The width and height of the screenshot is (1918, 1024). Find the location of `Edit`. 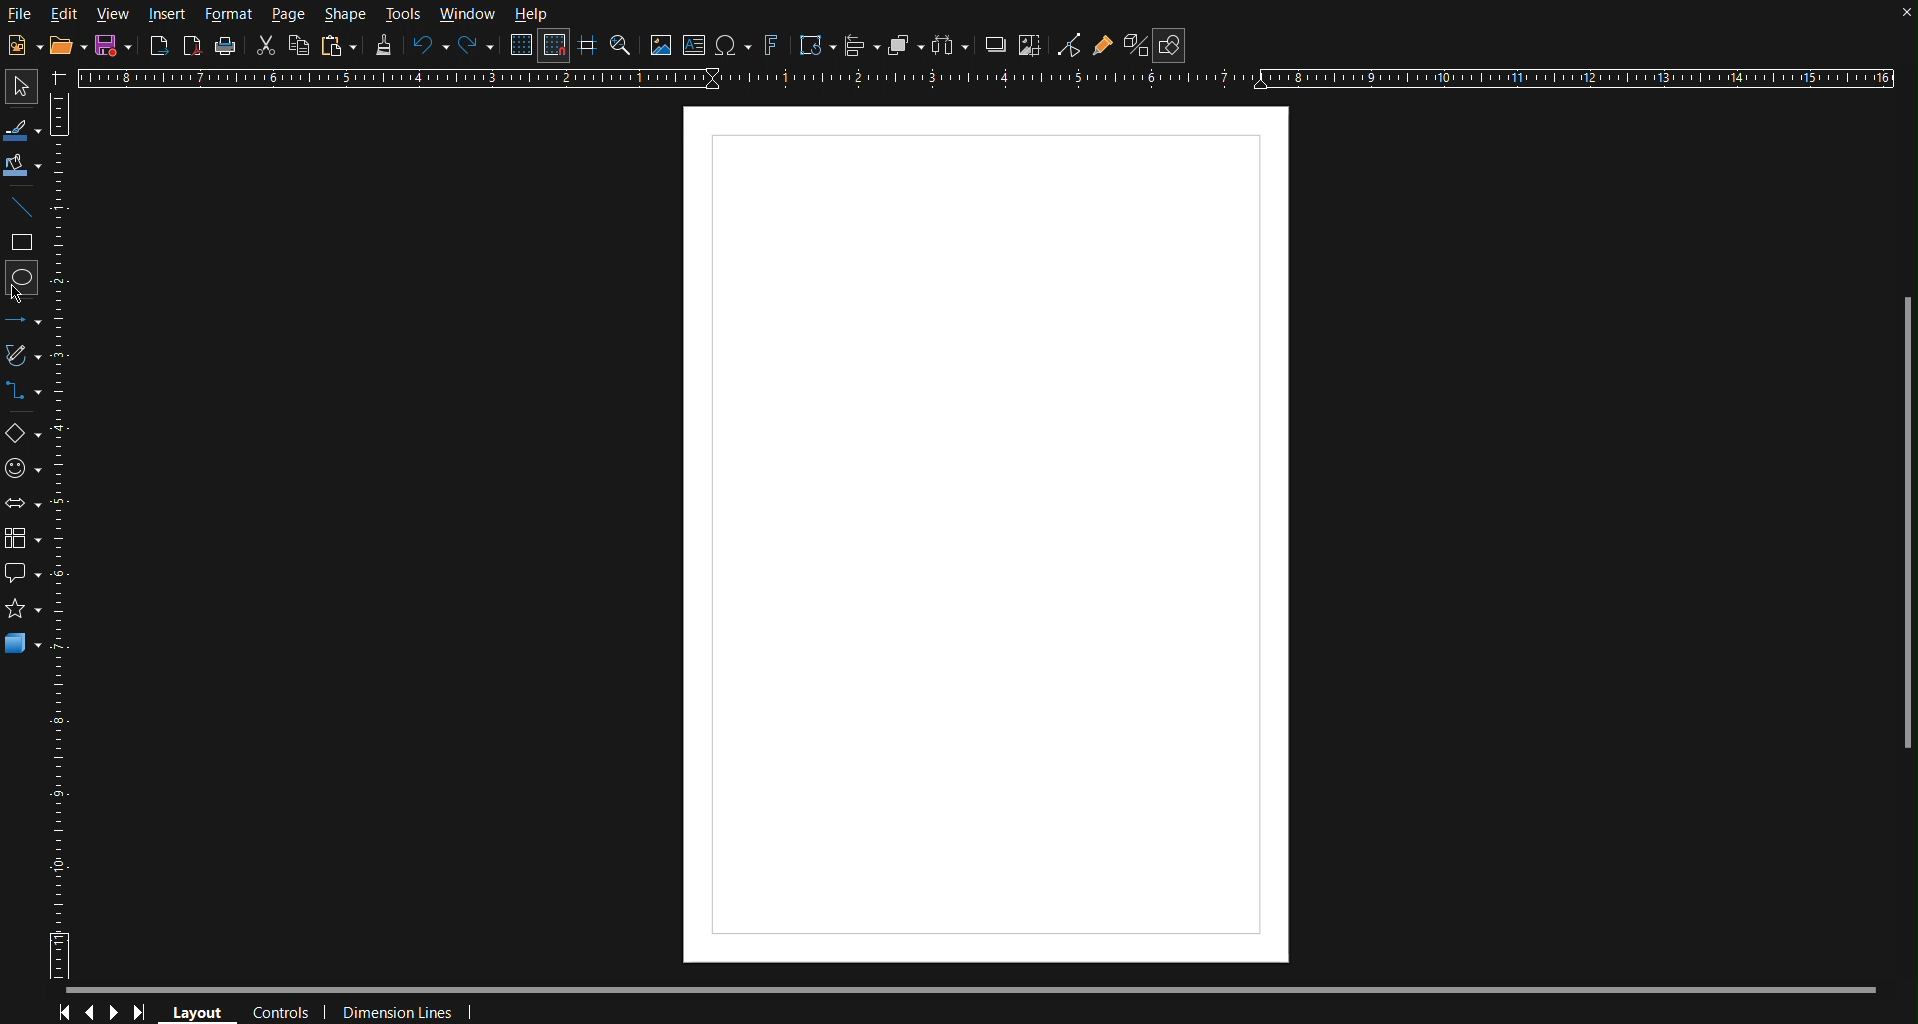

Edit is located at coordinates (65, 13).